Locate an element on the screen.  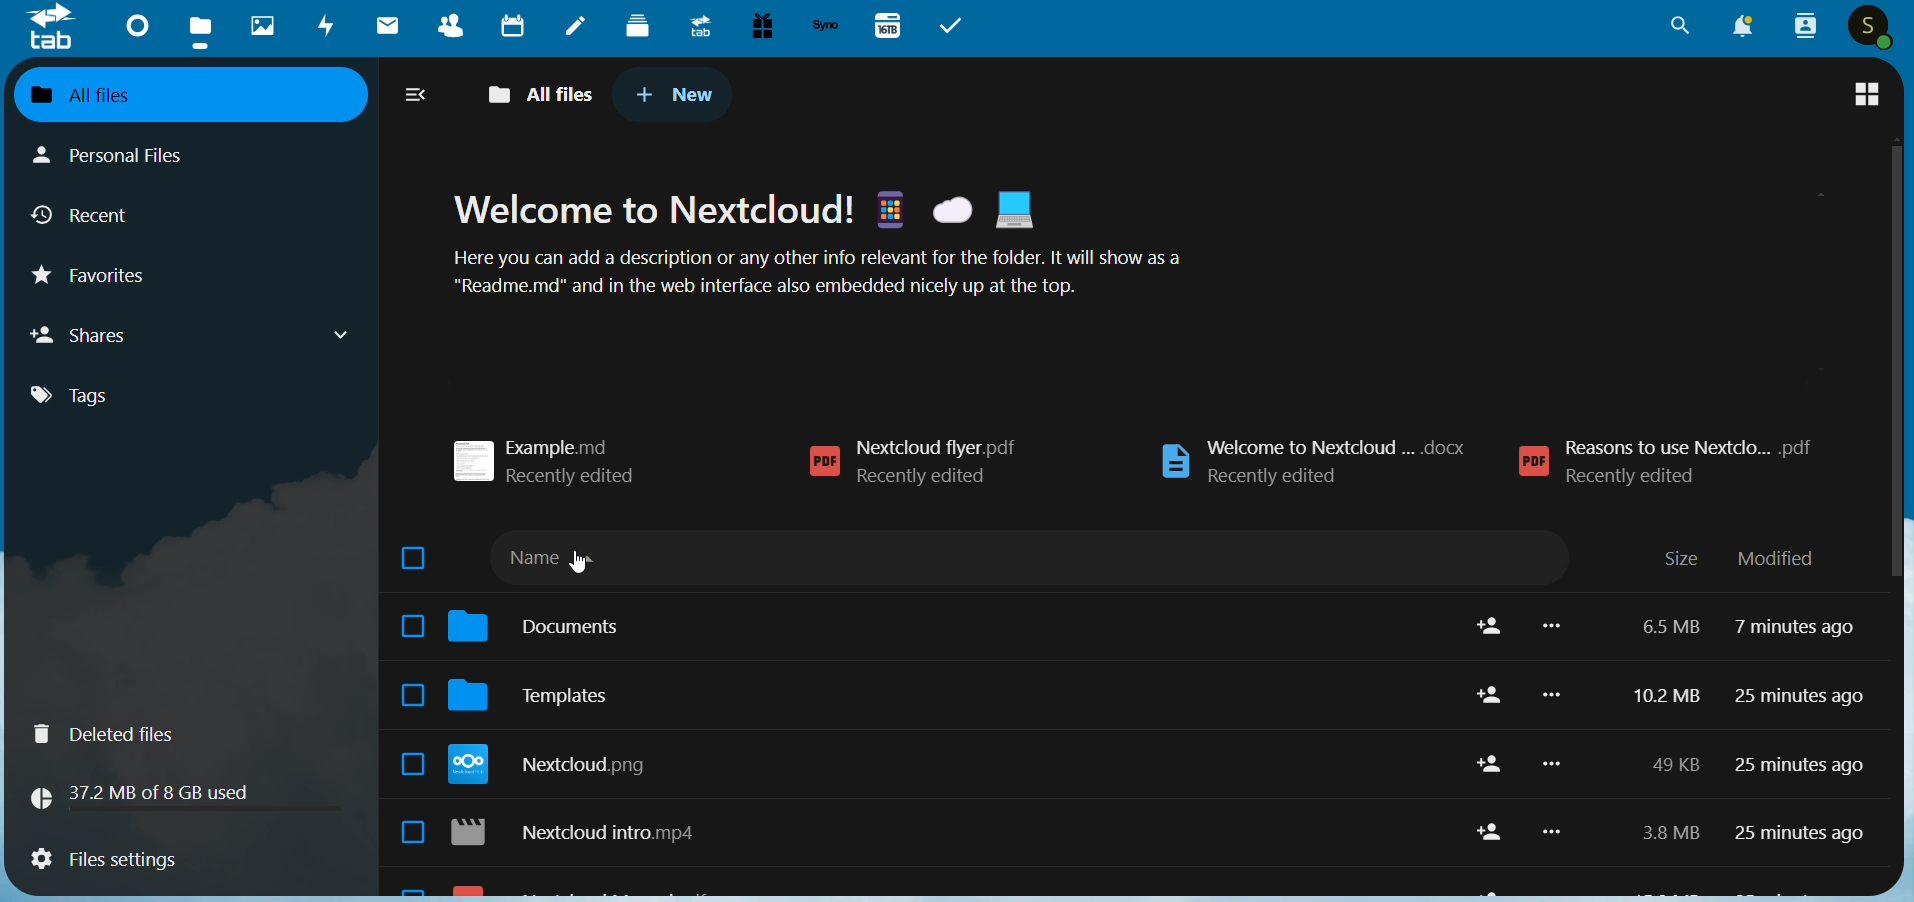
Mails is located at coordinates (386, 23).